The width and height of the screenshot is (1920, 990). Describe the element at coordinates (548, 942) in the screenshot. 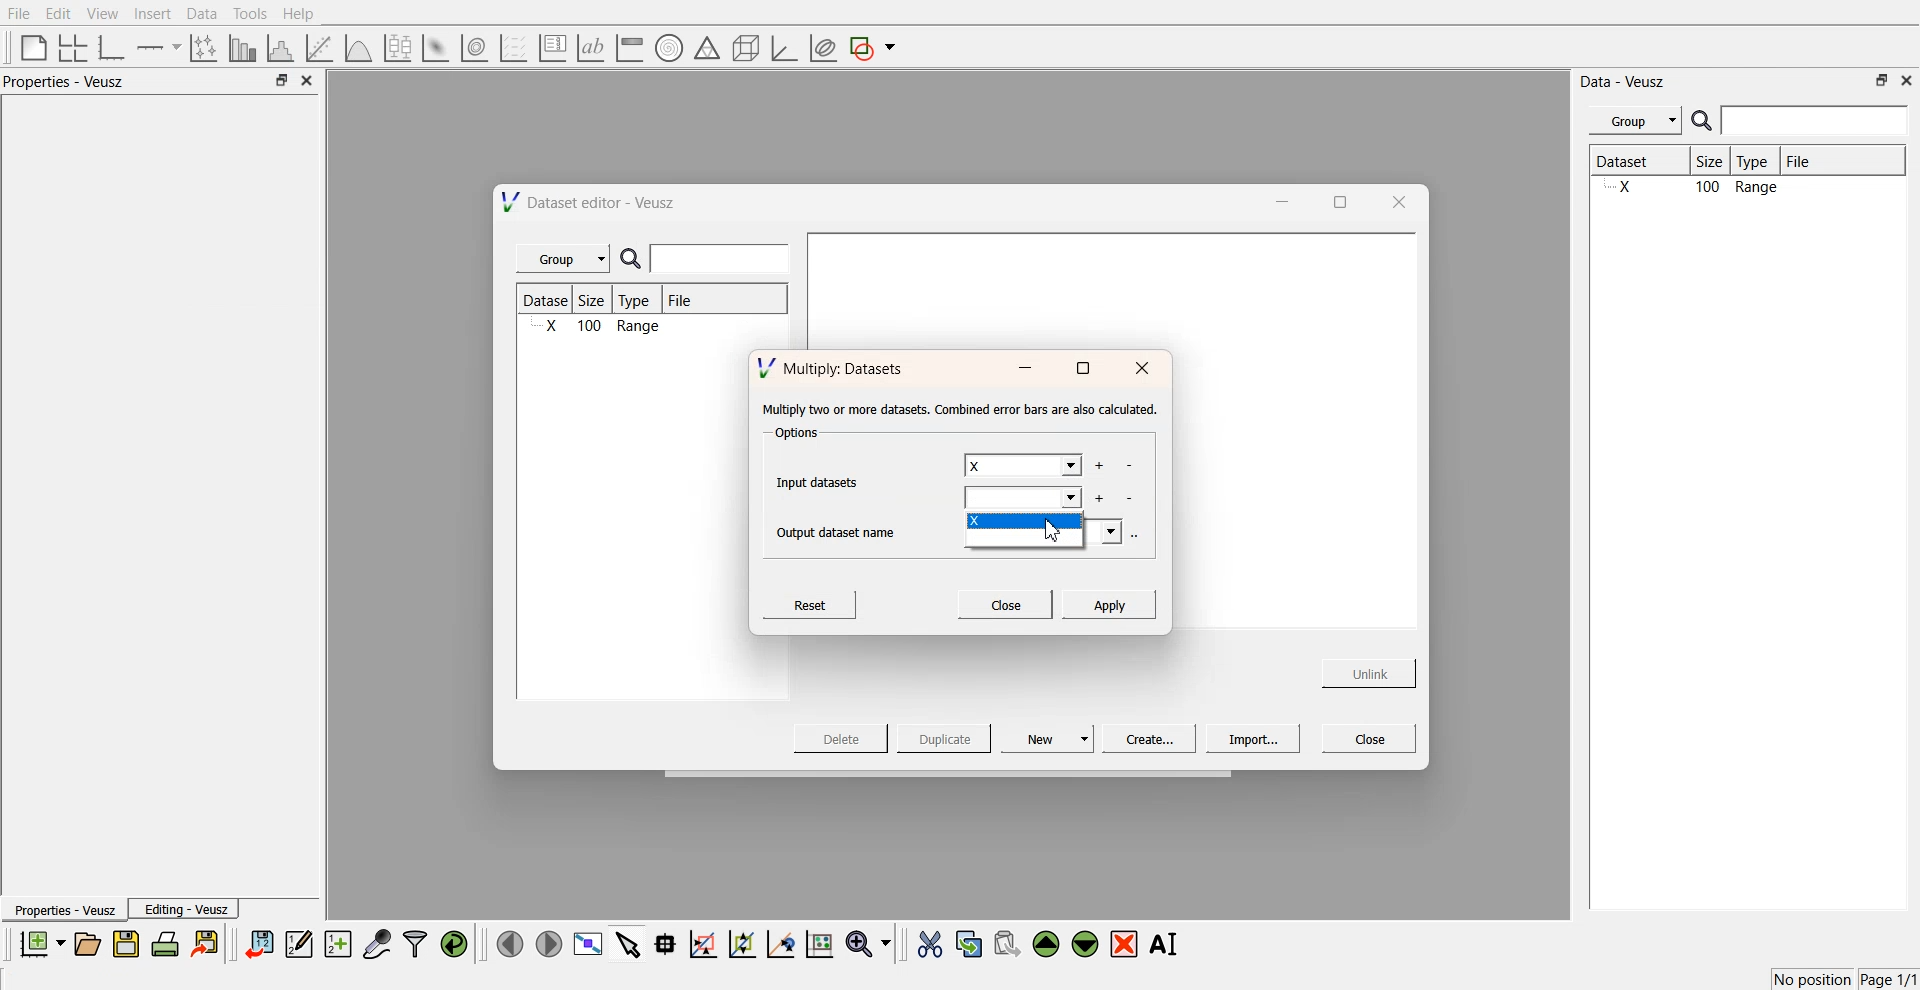

I see `move right` at that location.